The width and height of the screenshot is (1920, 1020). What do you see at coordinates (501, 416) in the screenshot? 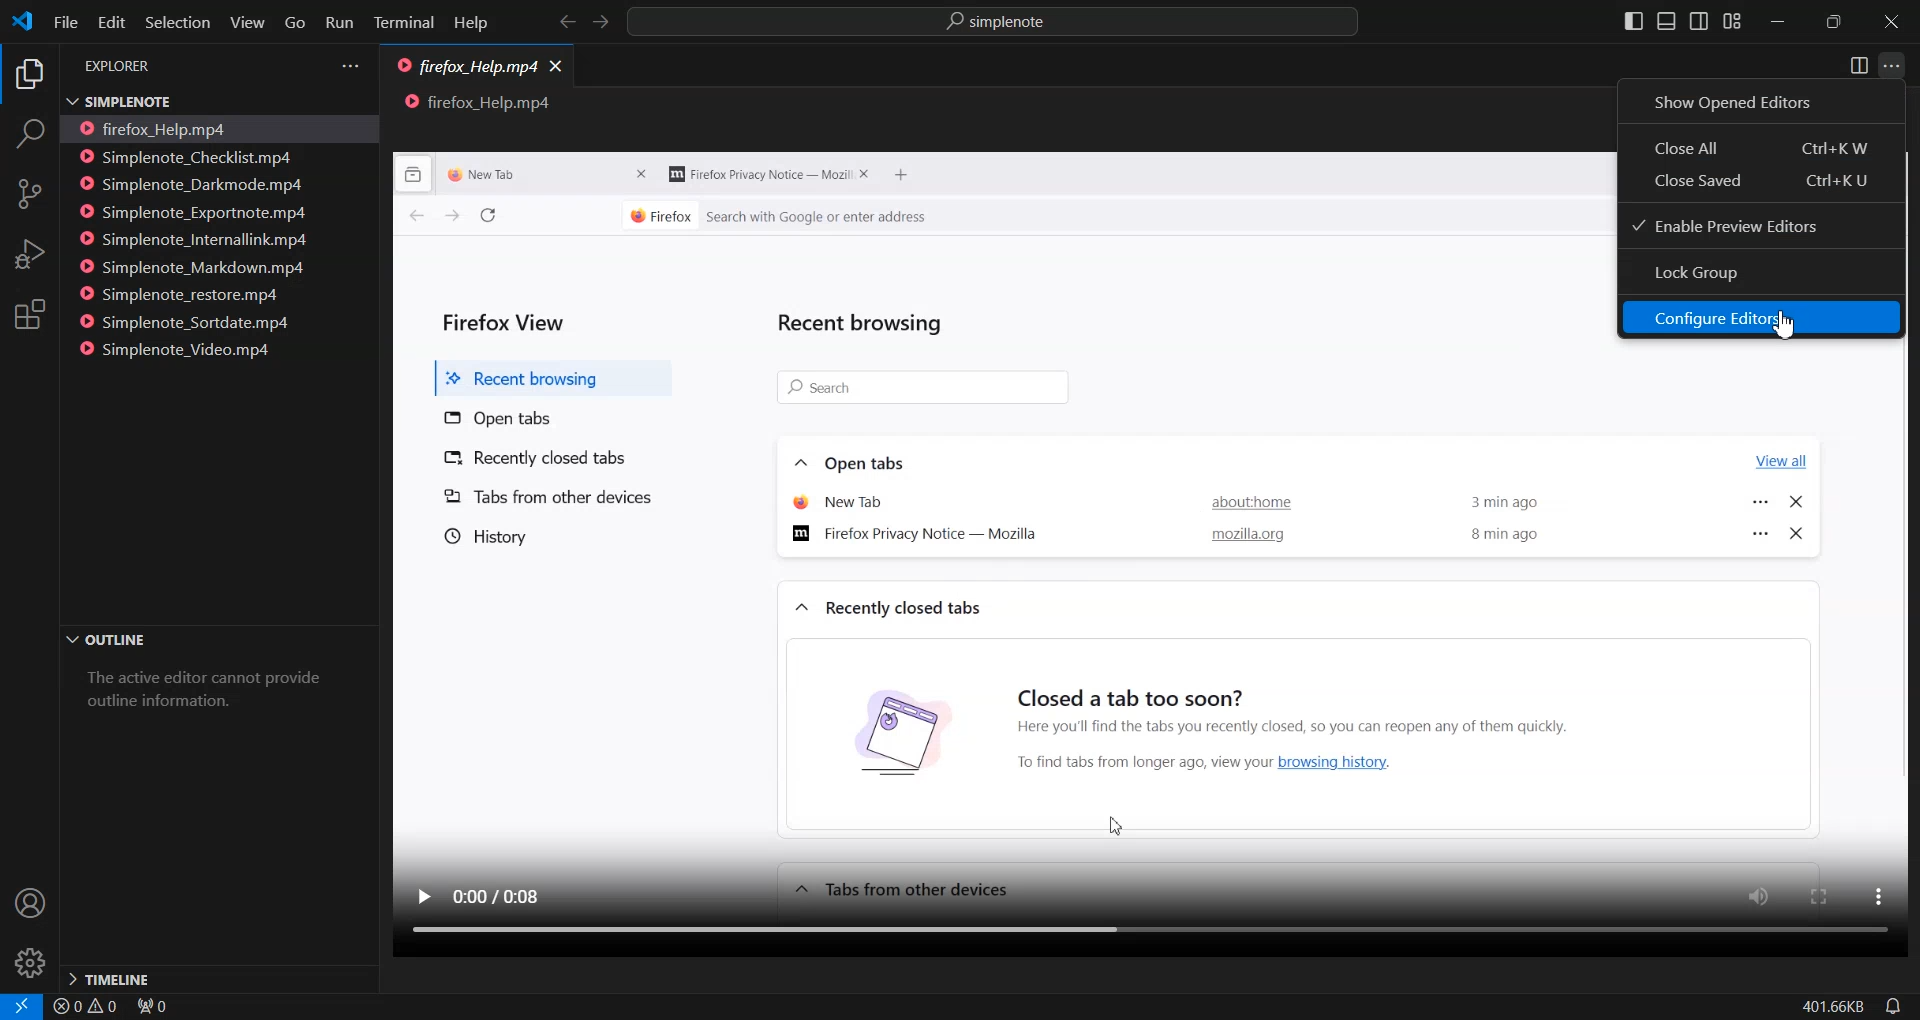
I see `open tabs` at bounding box center [501, 416].